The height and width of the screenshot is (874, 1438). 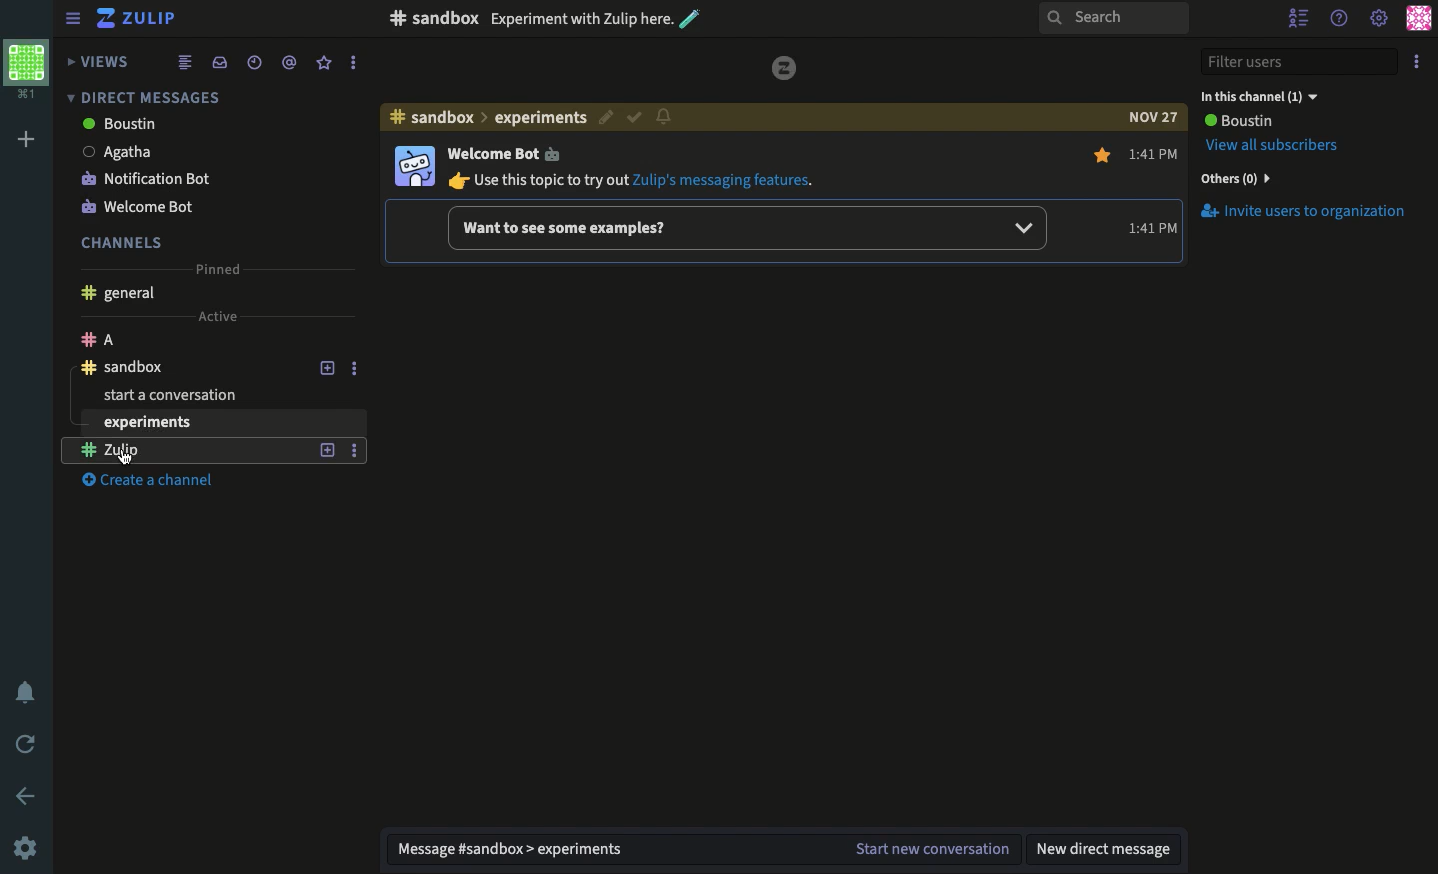 What do you see at coordinates (1418, 18) in the screenshot?
I see `Profile` at bounding box center [1418, 18].